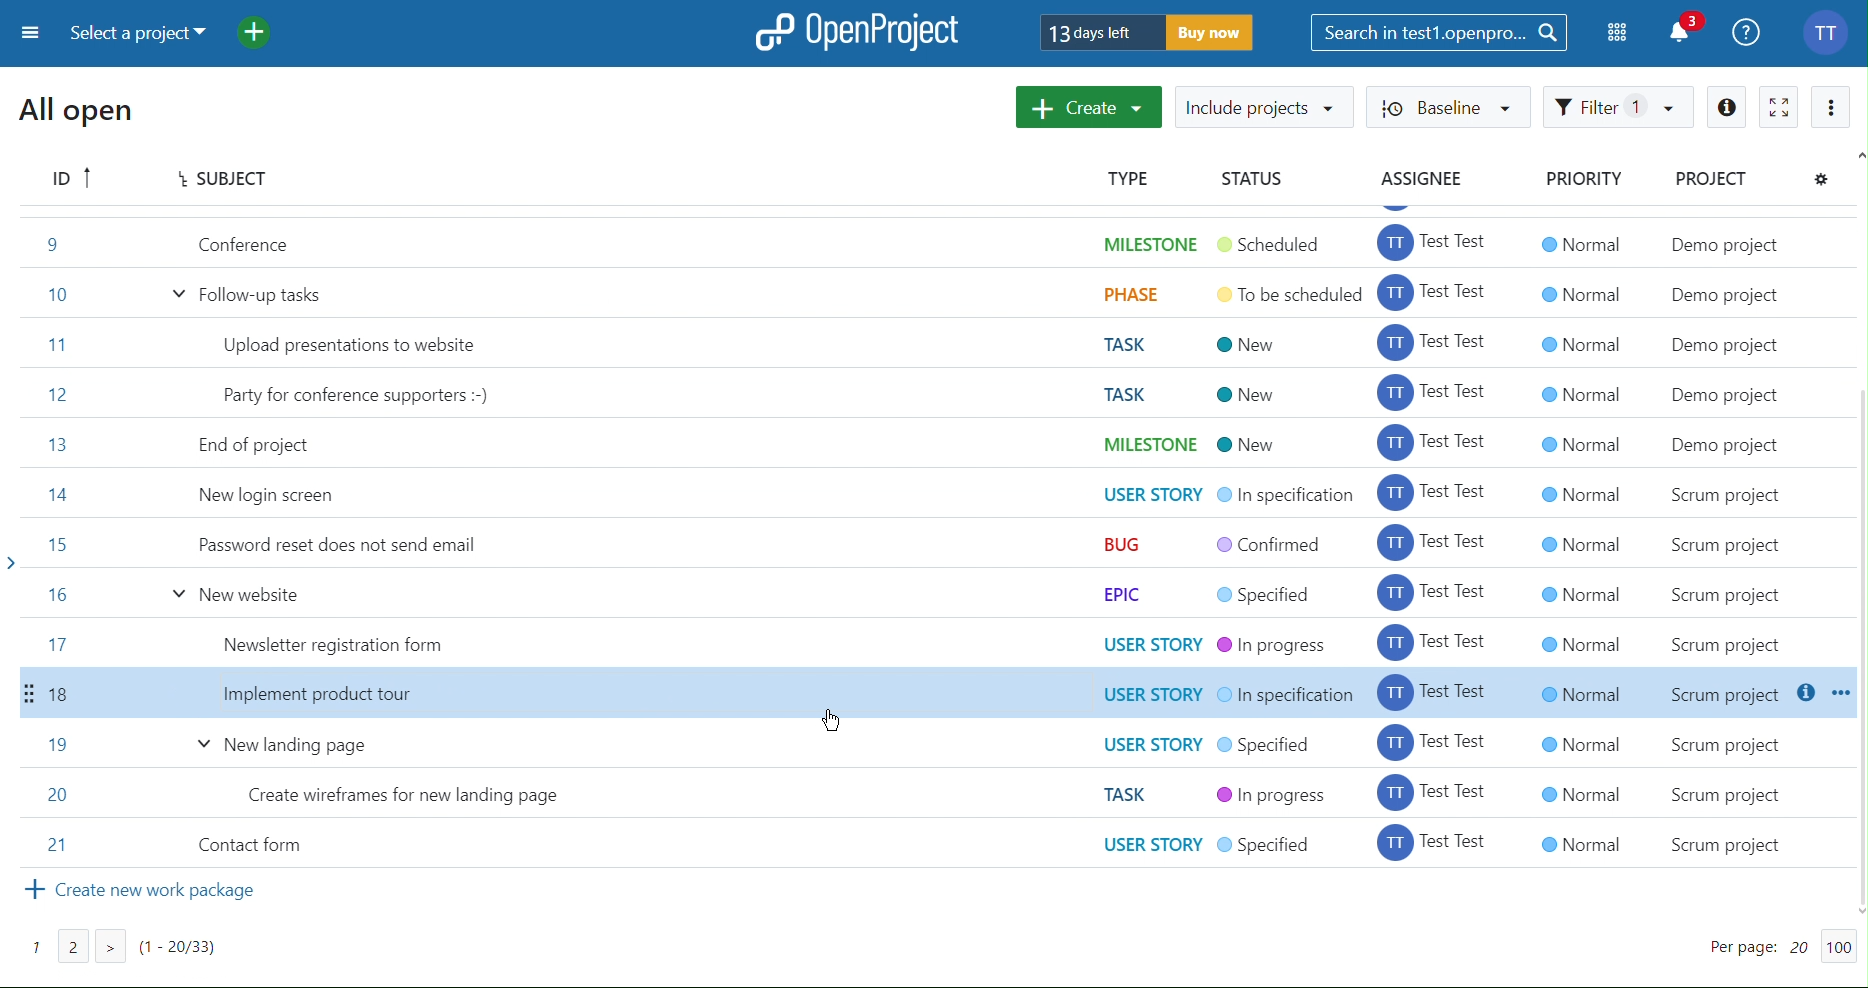 The width and height of the screenshot is (1868, 988). Describe the element at coordinates (1825, 180) in the screenshot. I see `Settings` at that location.